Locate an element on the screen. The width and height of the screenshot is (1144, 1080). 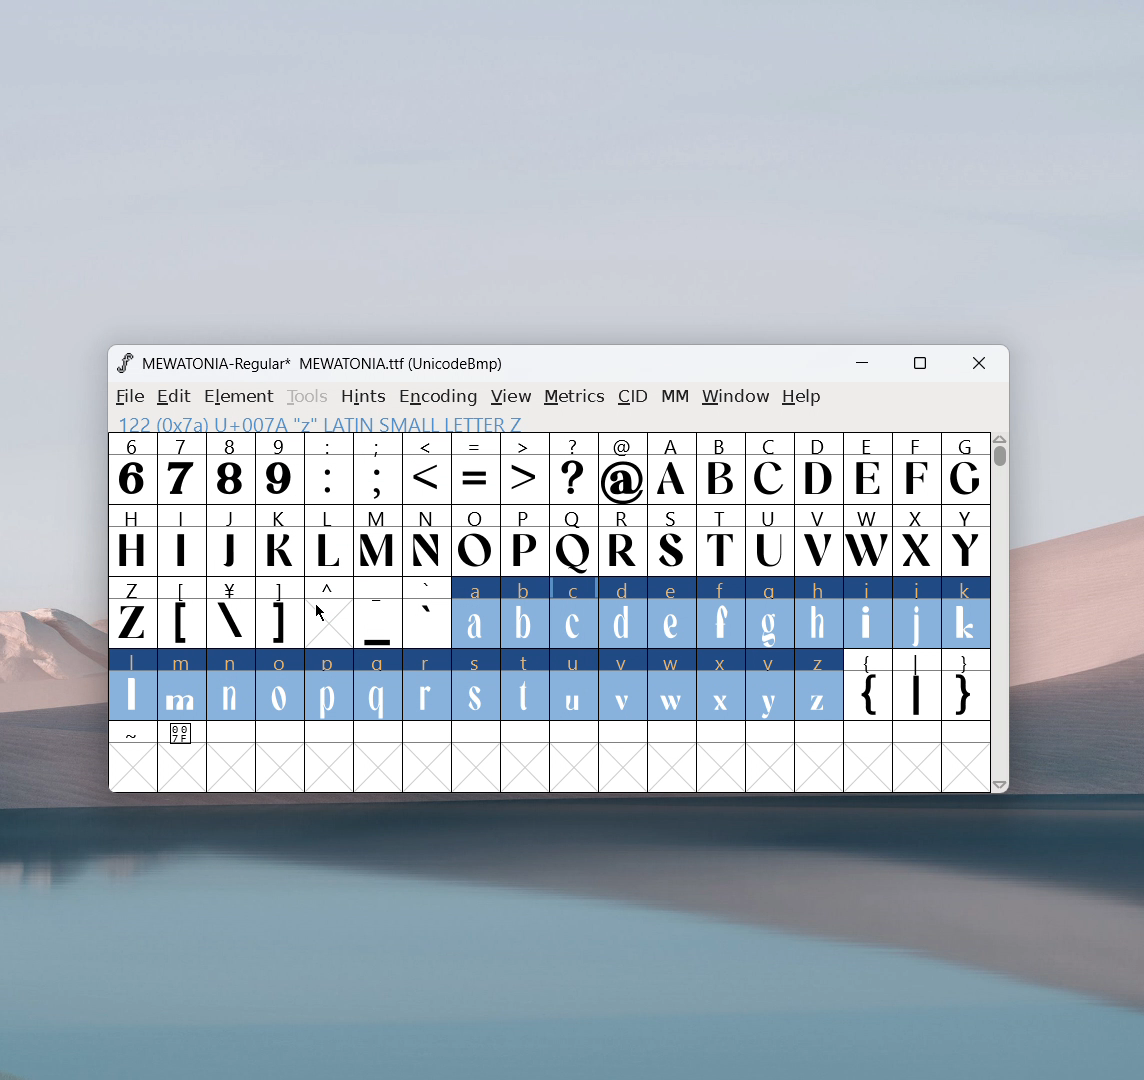
G is located at coordinates (965, 468).